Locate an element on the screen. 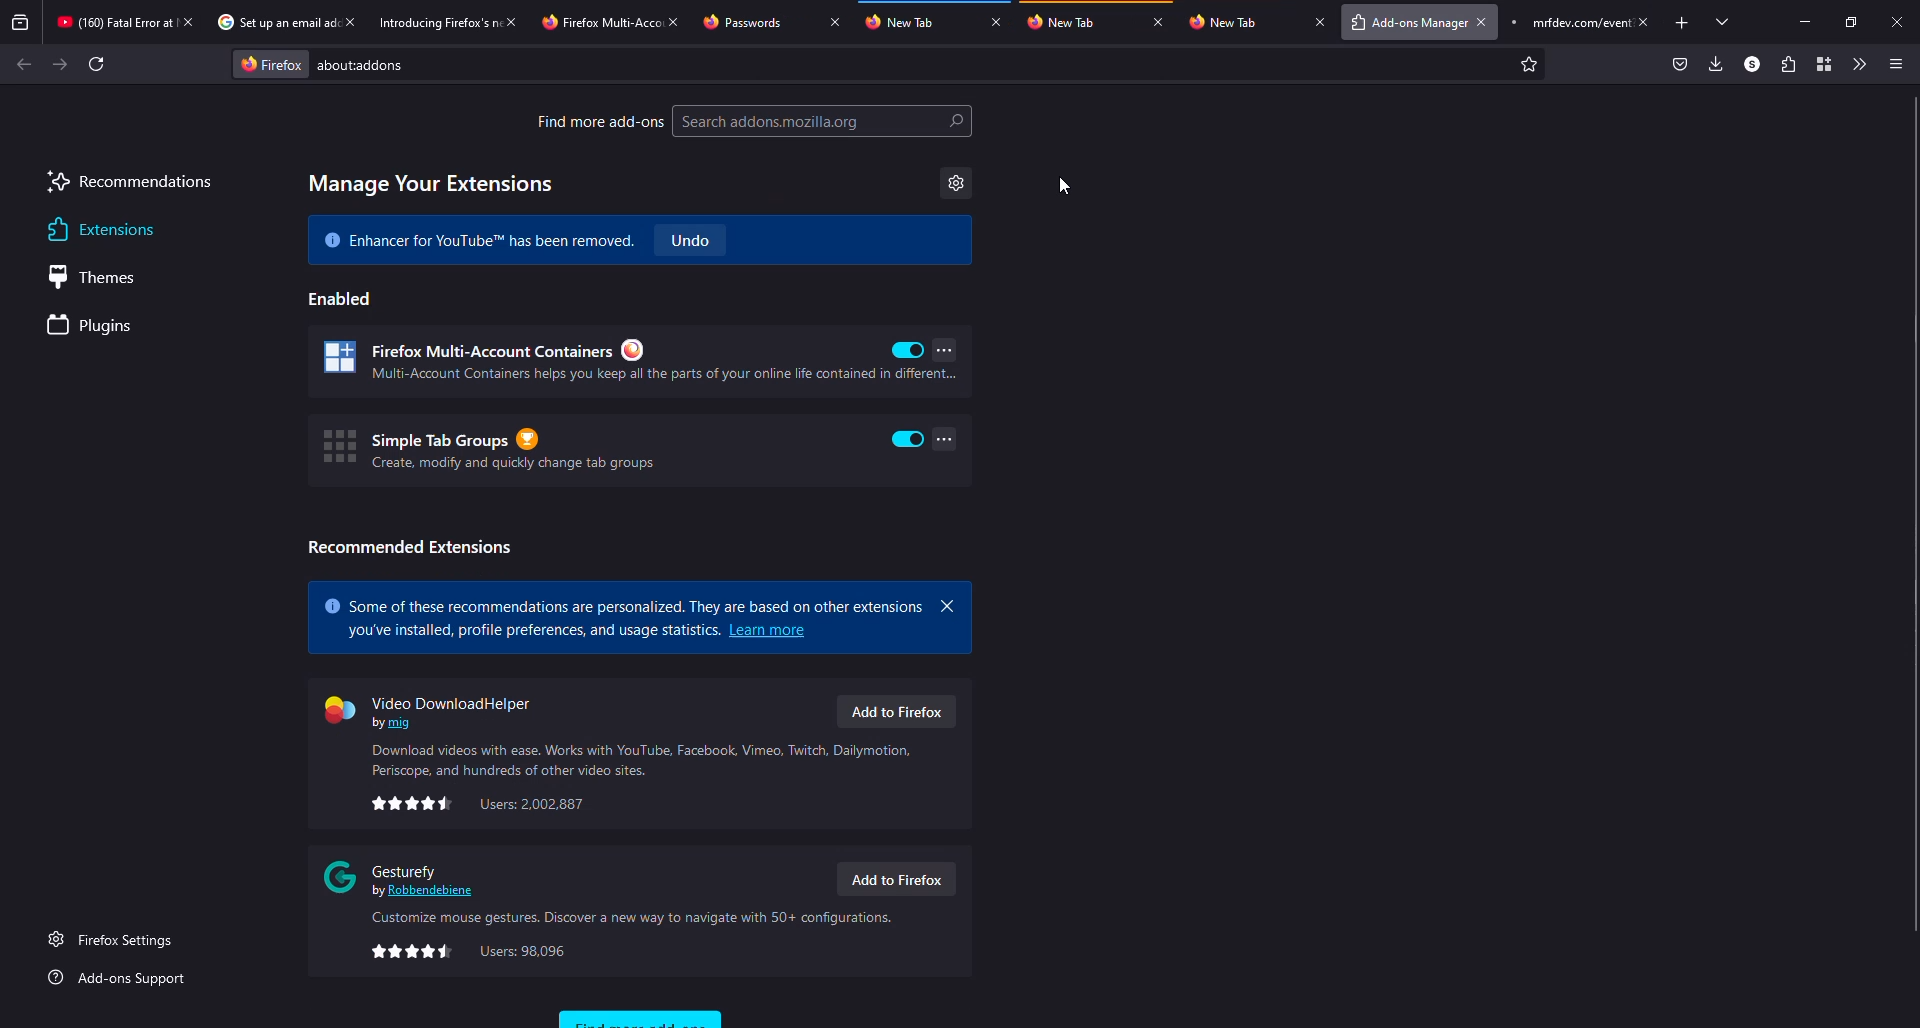 Image resolution: width=1920 pixels, height=1028 pixels. info is located at coordinates (632, 918).